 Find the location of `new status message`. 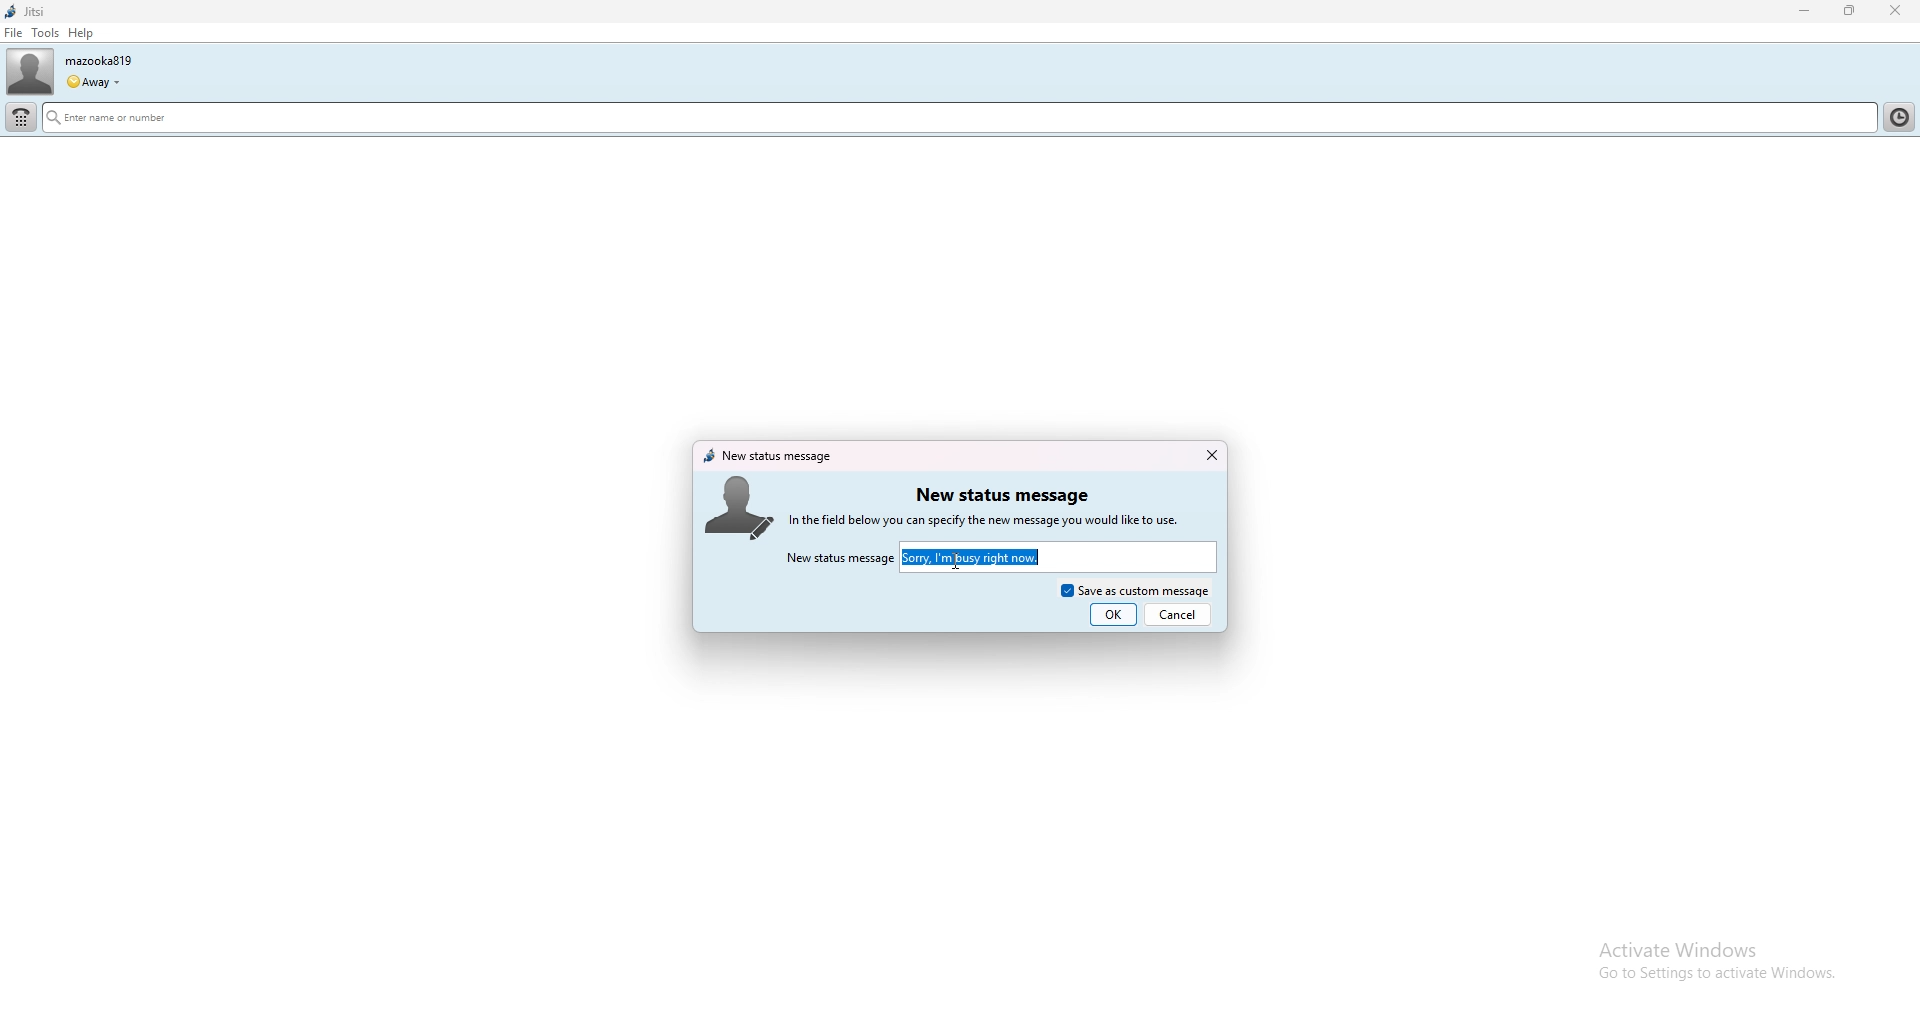

new status message is located at coordinates (1001, 495).